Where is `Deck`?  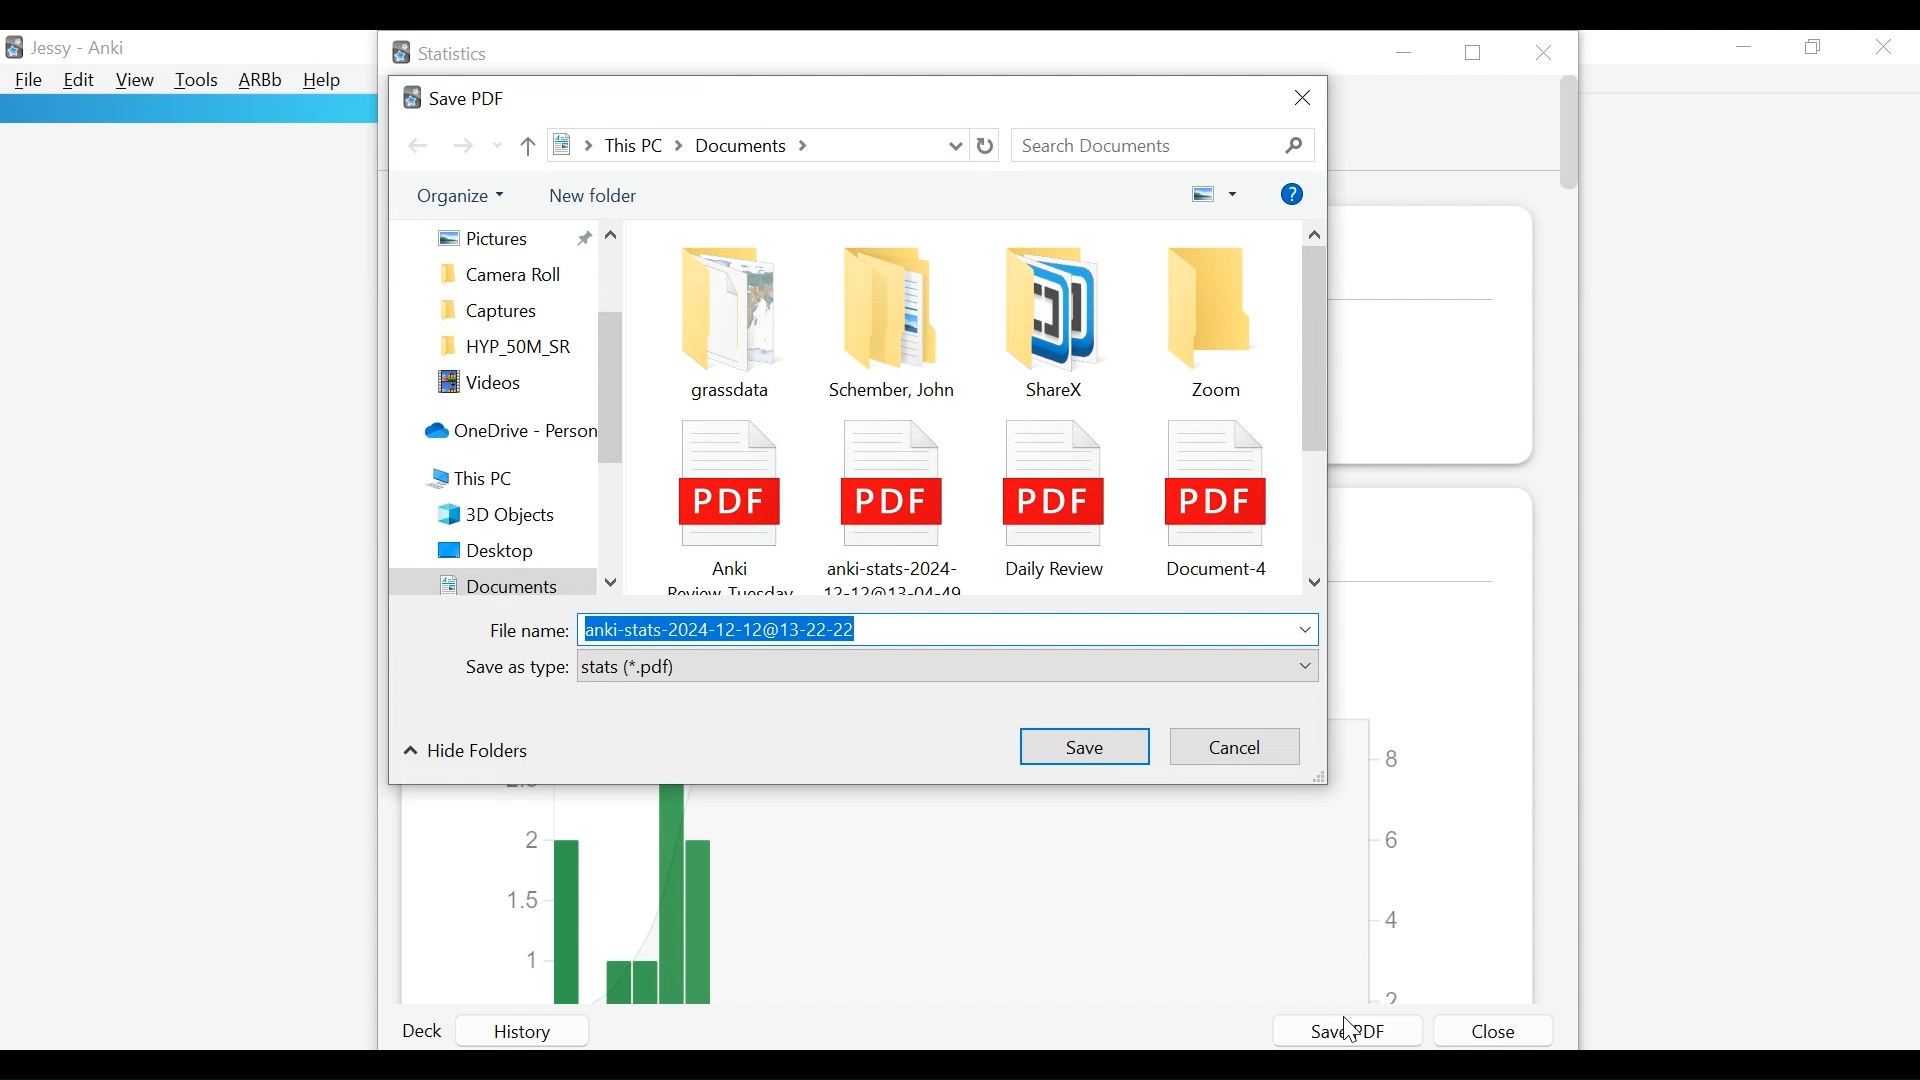
Deck is located at coordinates (428, 1032).